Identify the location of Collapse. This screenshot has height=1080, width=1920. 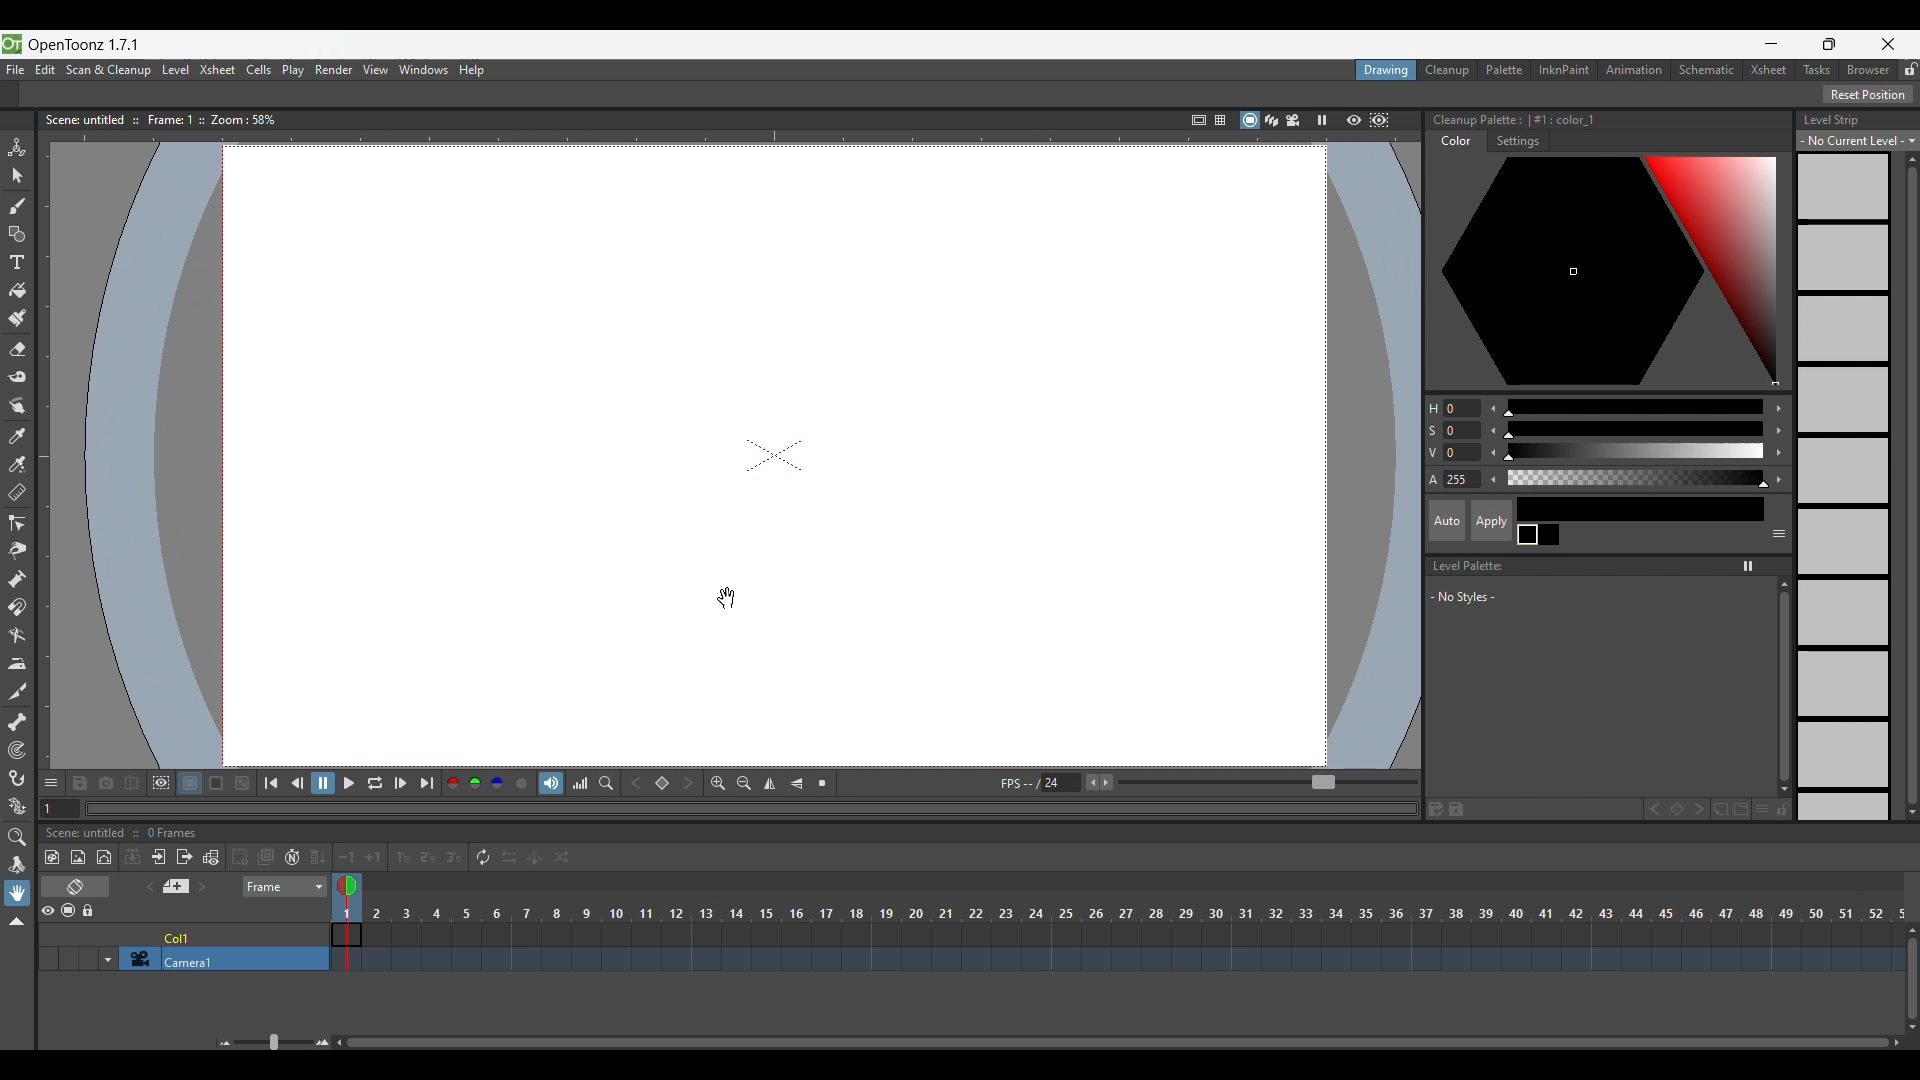
(132, 857).